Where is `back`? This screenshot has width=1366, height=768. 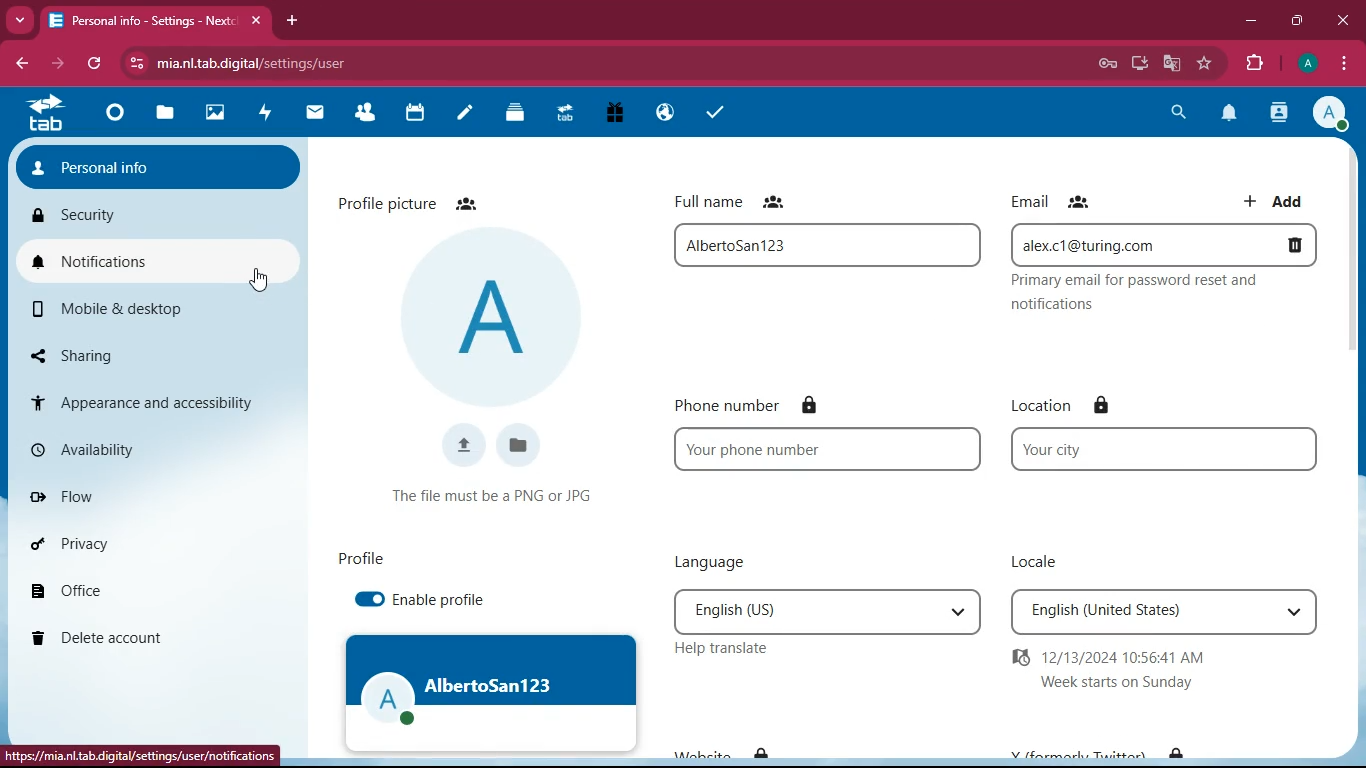 back is located at coordinates (22, 63).